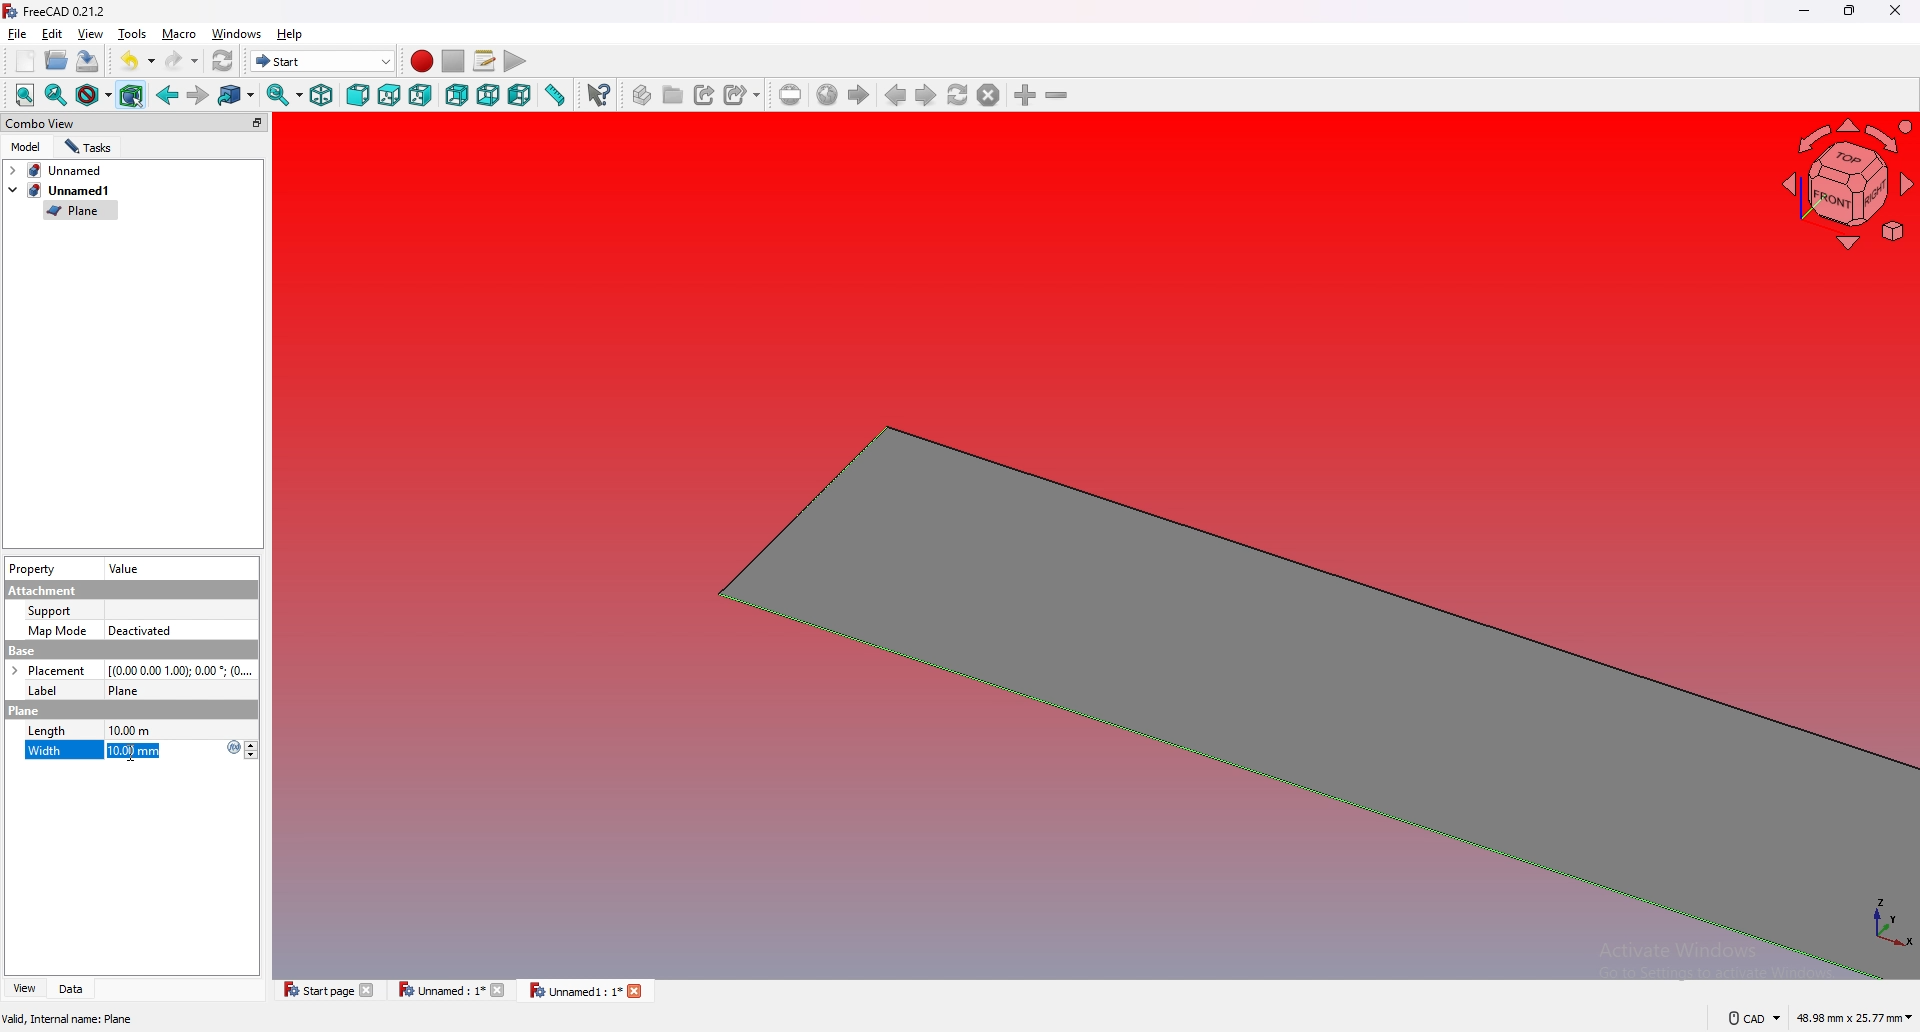 This screenshot has height=1032, width=1920. Describe the element at coordinates (32, 569) in the screenshot. I see `property` at that location.